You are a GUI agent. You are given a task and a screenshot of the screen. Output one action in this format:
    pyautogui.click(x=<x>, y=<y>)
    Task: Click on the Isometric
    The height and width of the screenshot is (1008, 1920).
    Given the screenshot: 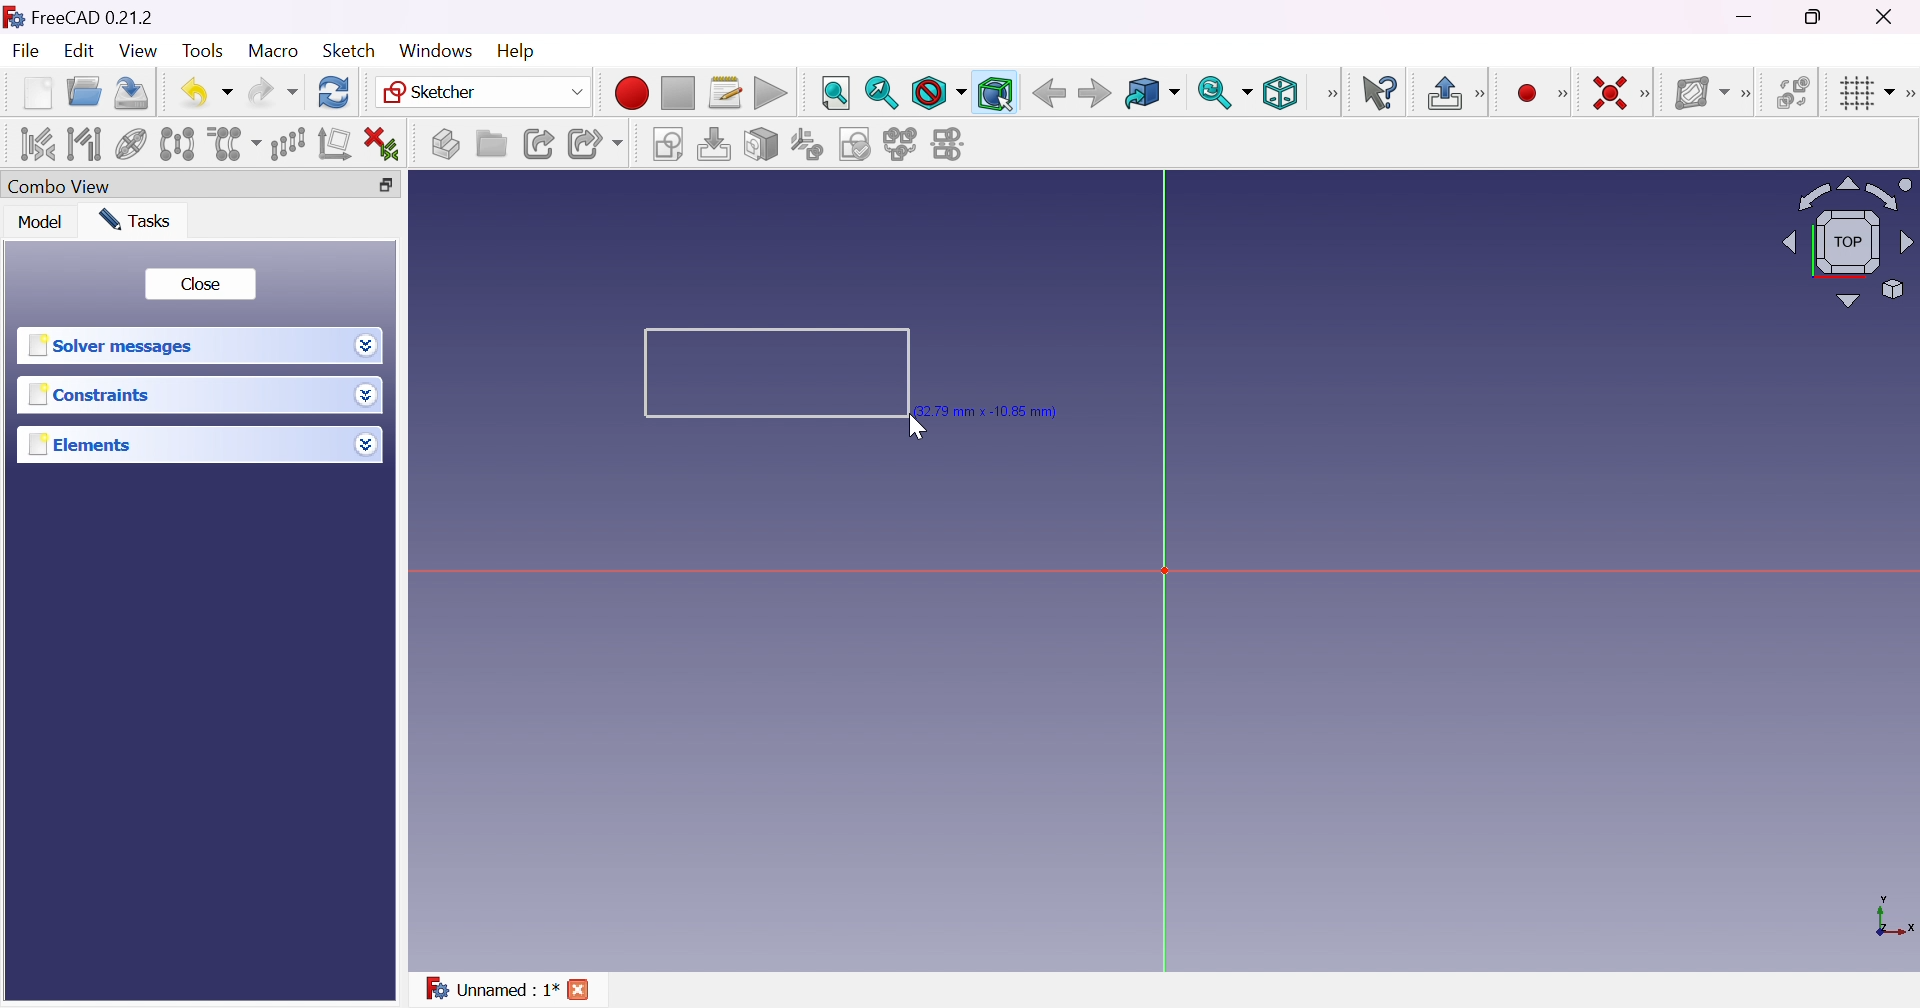 What is the action you would take?
    pyautogui.click(x=1281, y=92)
    